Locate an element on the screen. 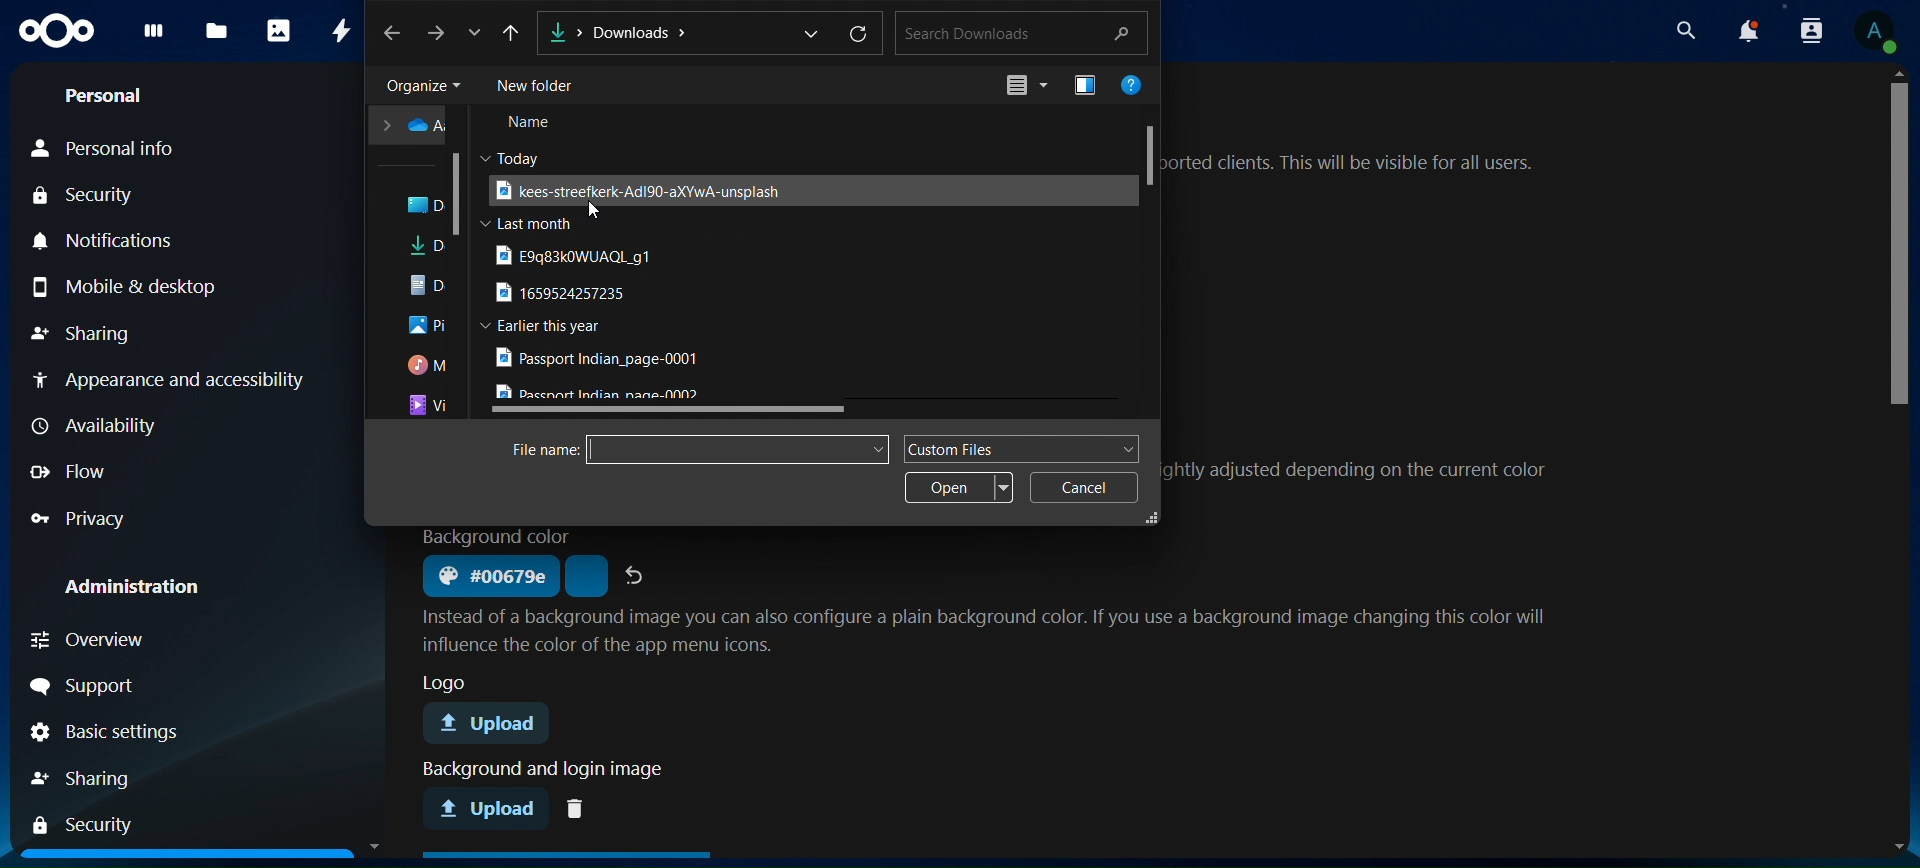 This screenshot has width=1920, height=868. refresh is located at coordinates (860, 36).